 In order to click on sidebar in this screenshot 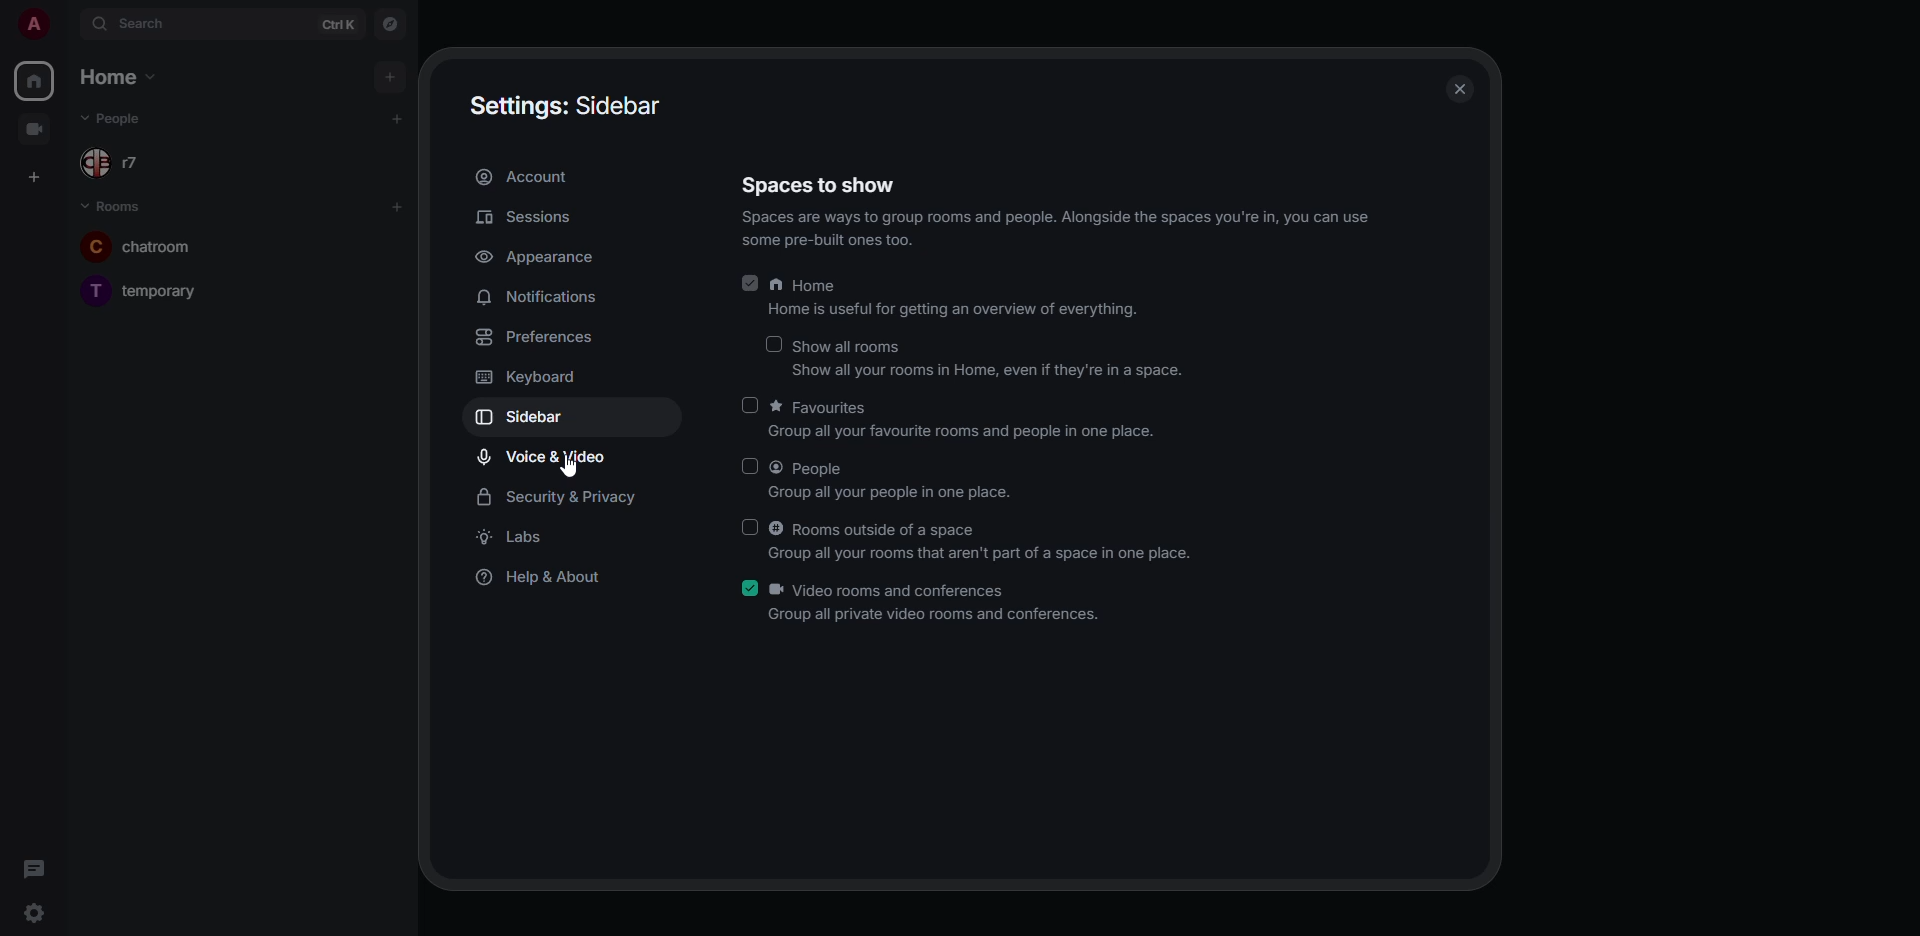, I will do `click(529, 416)`.